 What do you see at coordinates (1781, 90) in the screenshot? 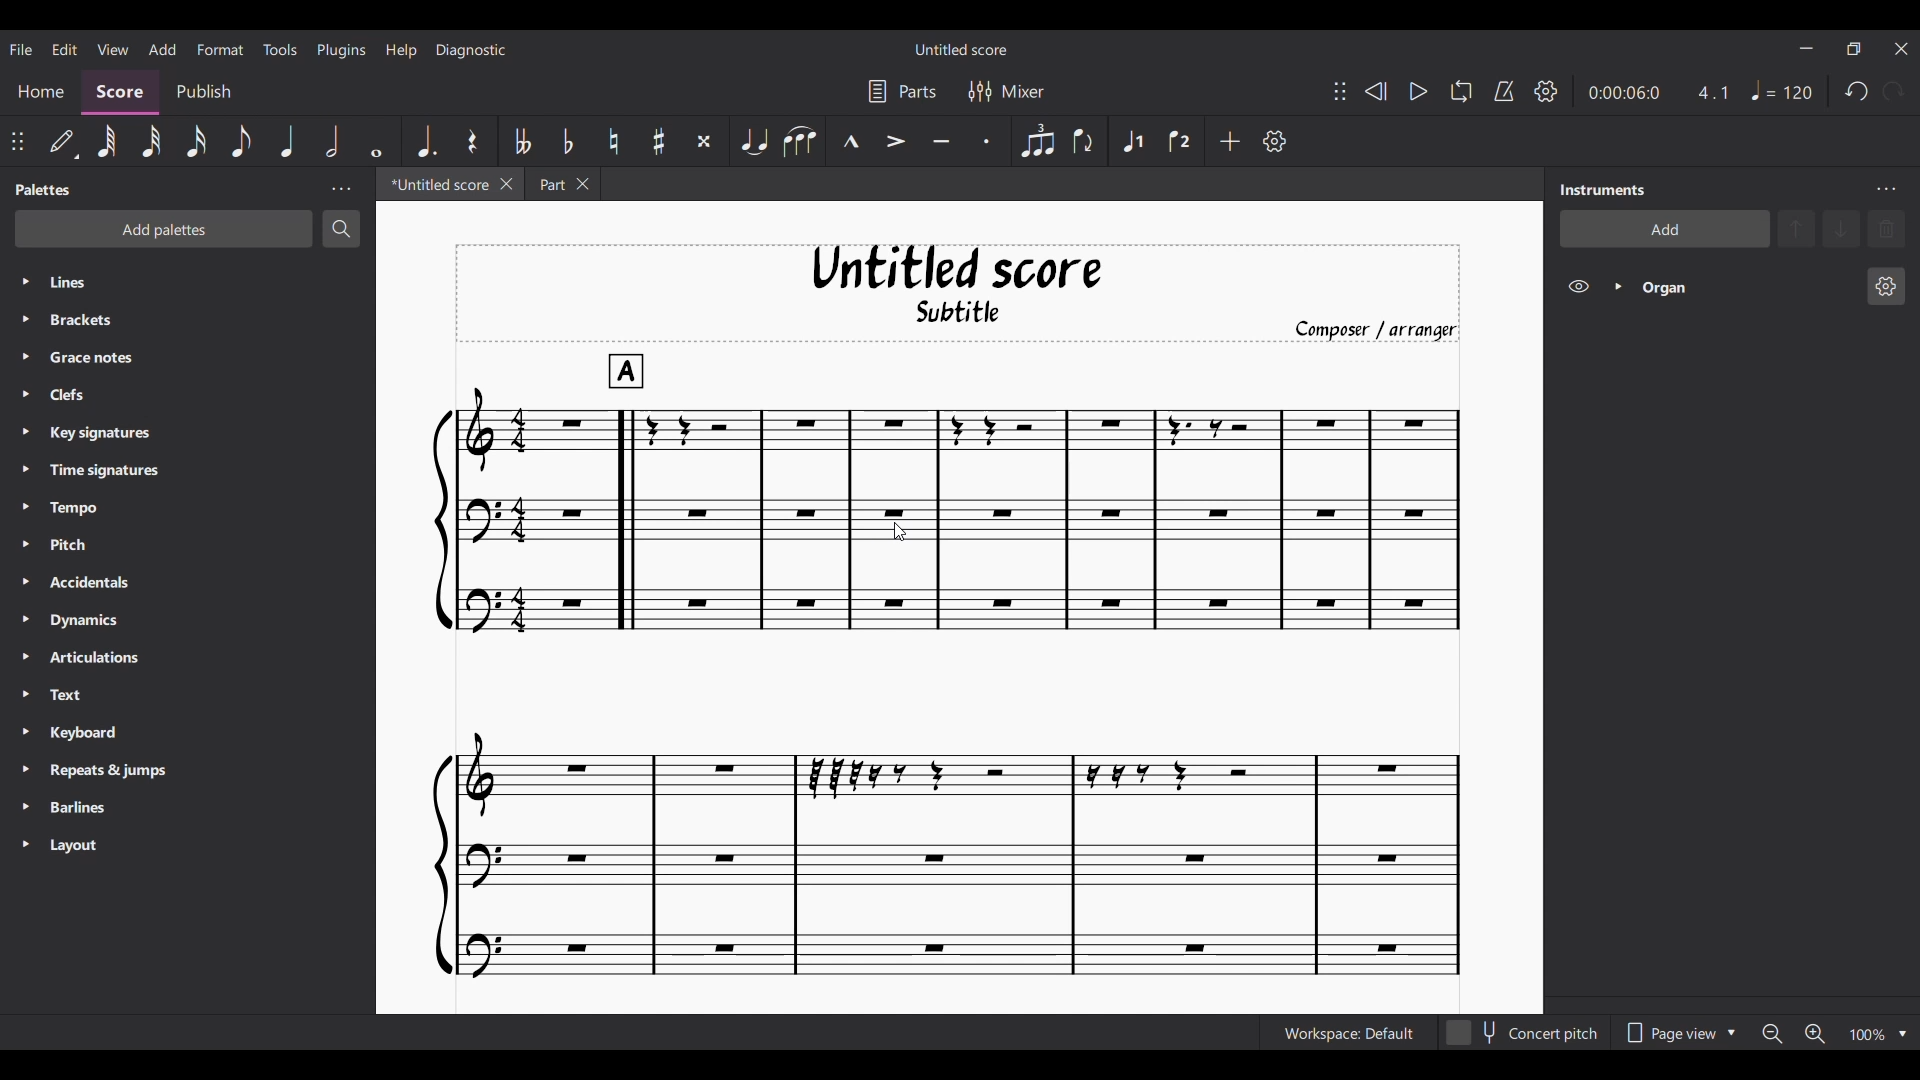
I see `Quarter note` at bounding box center [1781, 90].